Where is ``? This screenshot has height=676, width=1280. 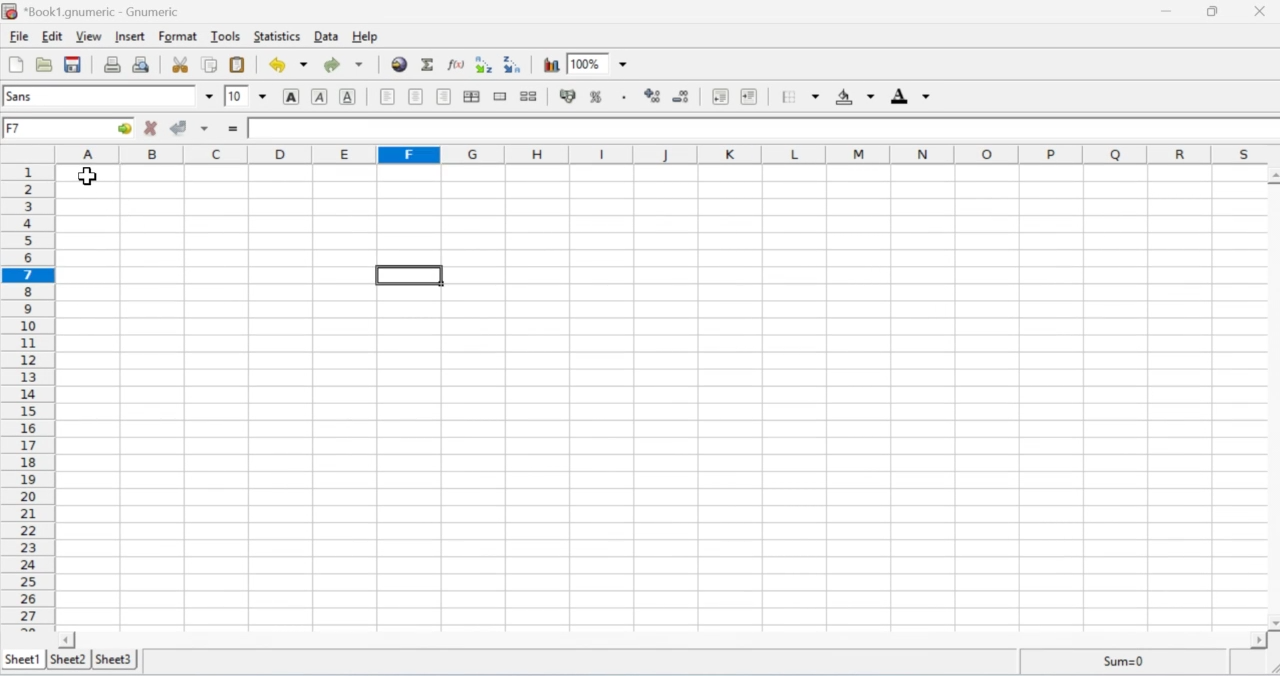  is located at coordinates (566, 98).